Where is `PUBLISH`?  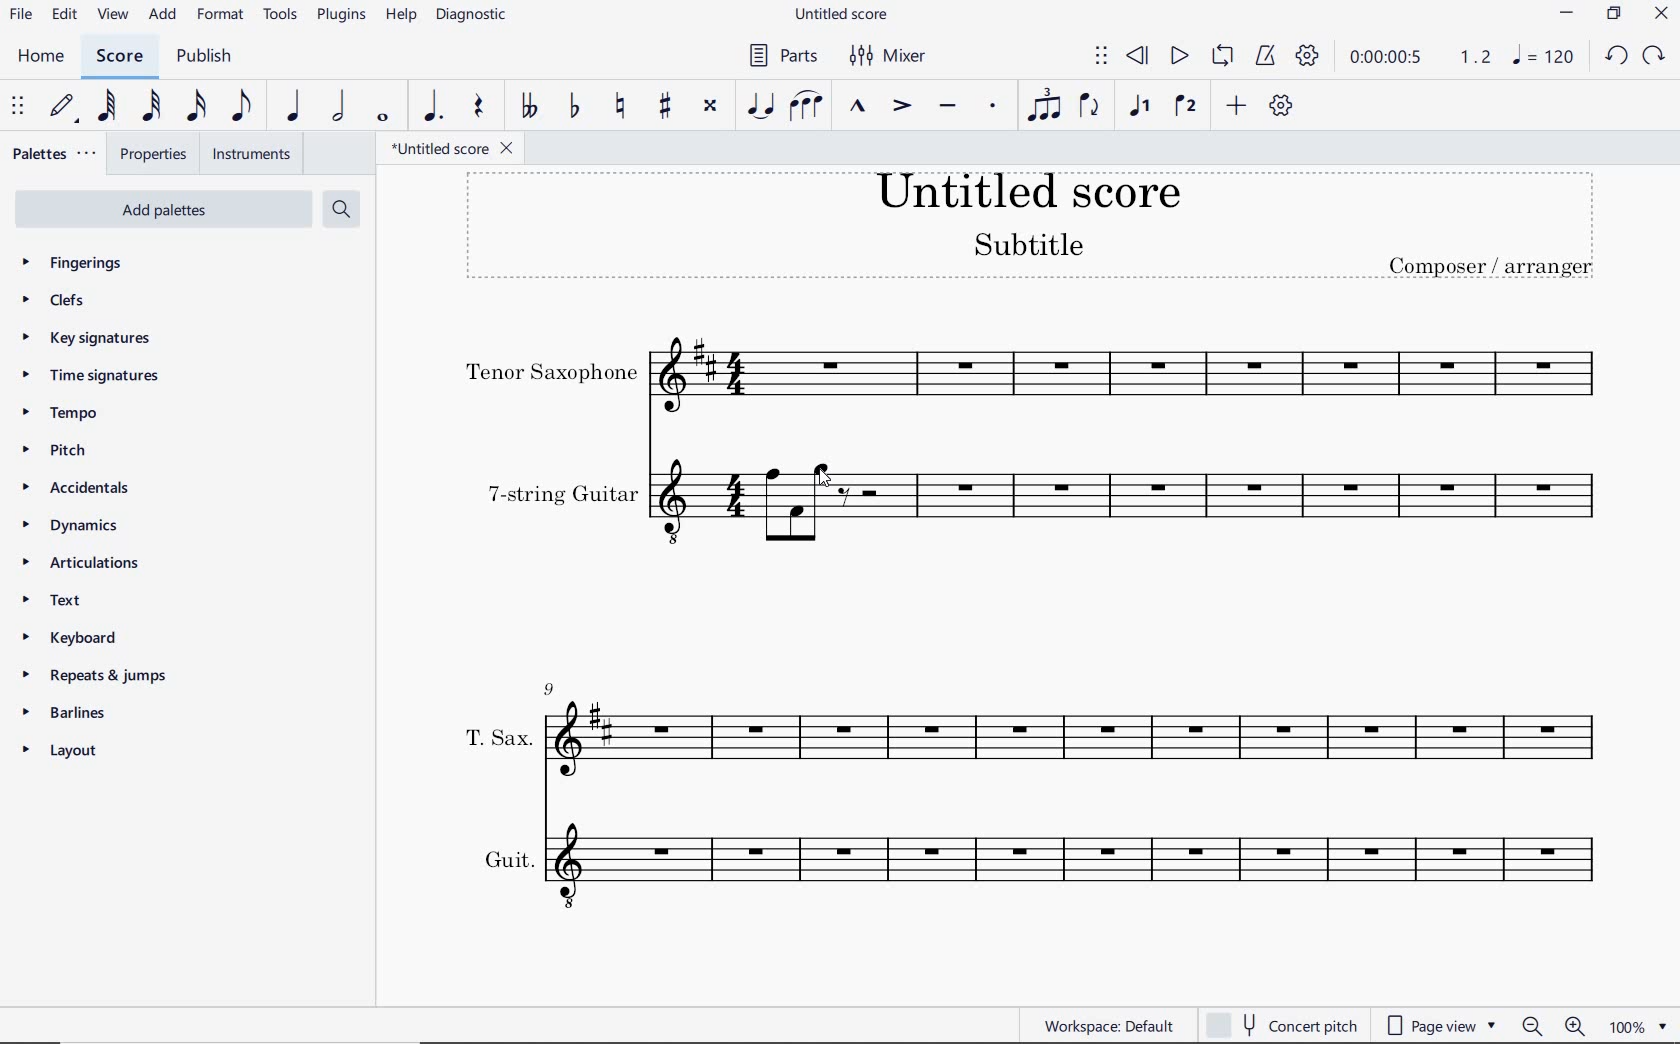
PUBLISH is located at coordinates (210, 57).